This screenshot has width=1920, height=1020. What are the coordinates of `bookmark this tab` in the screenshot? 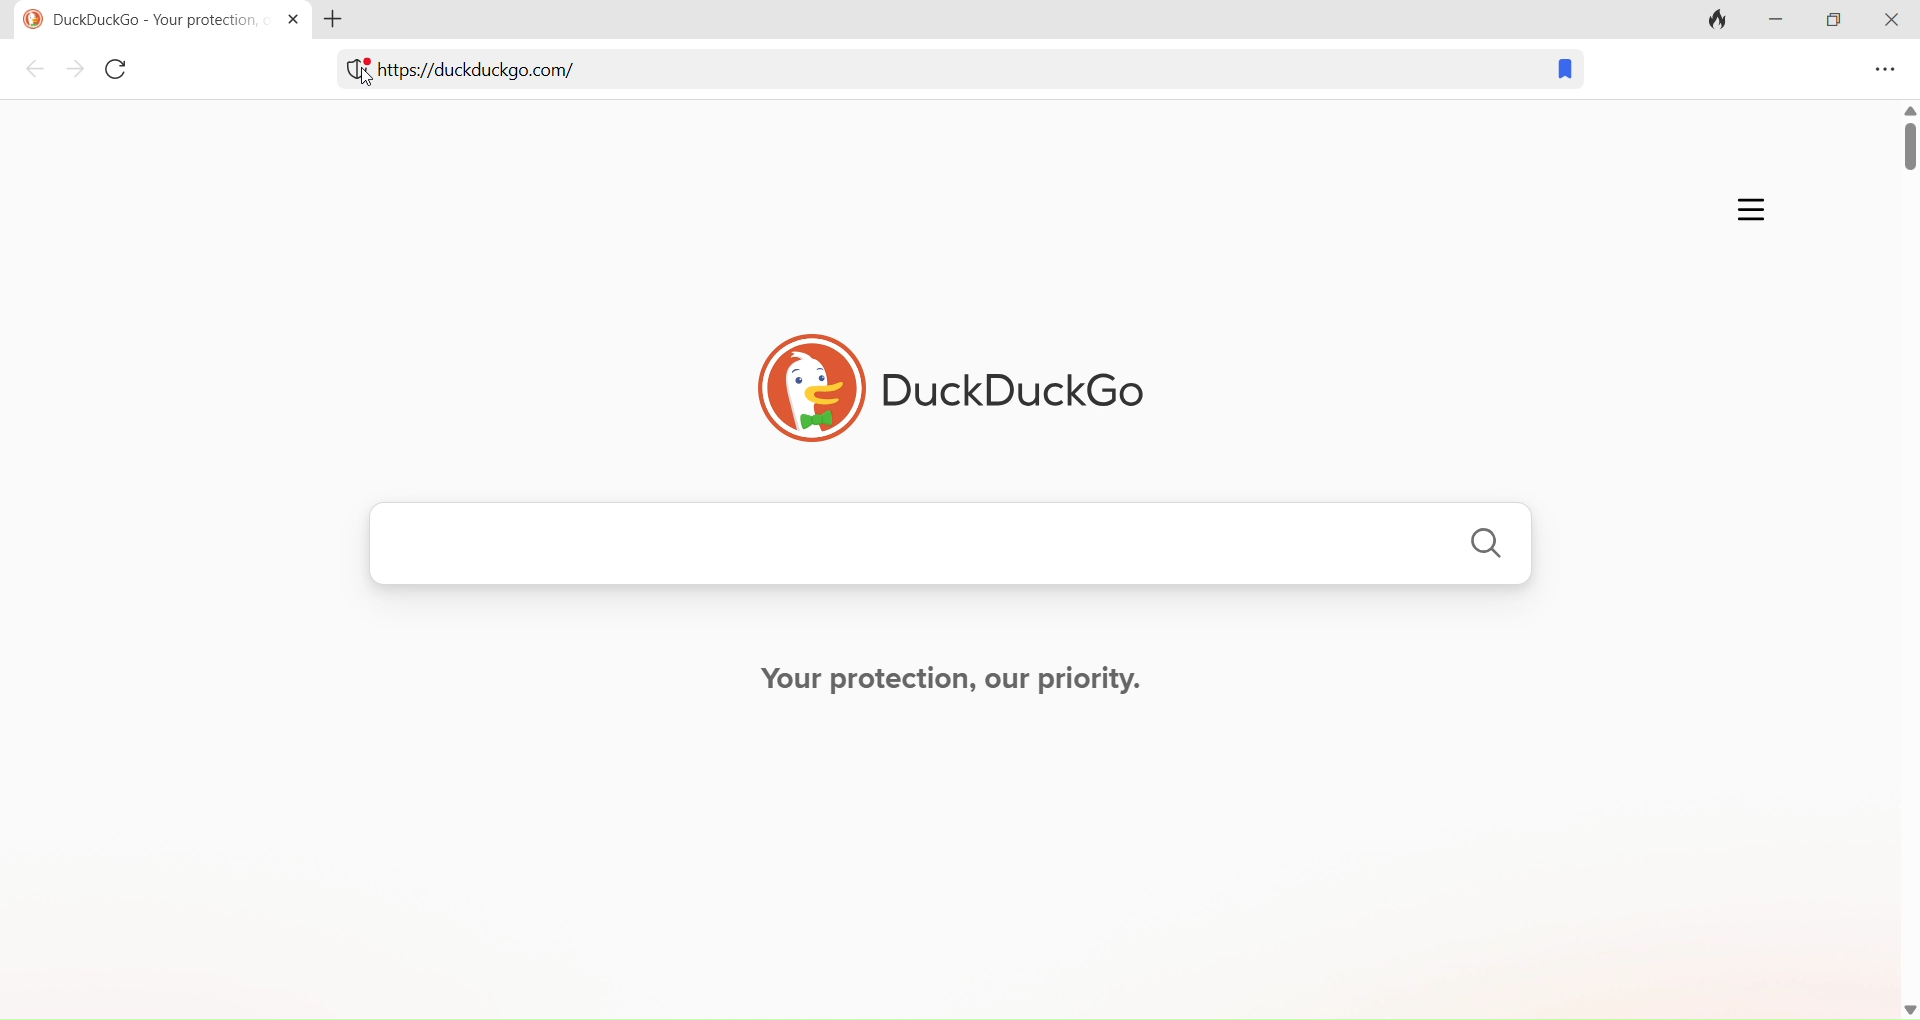 It's located at (1558, 72).